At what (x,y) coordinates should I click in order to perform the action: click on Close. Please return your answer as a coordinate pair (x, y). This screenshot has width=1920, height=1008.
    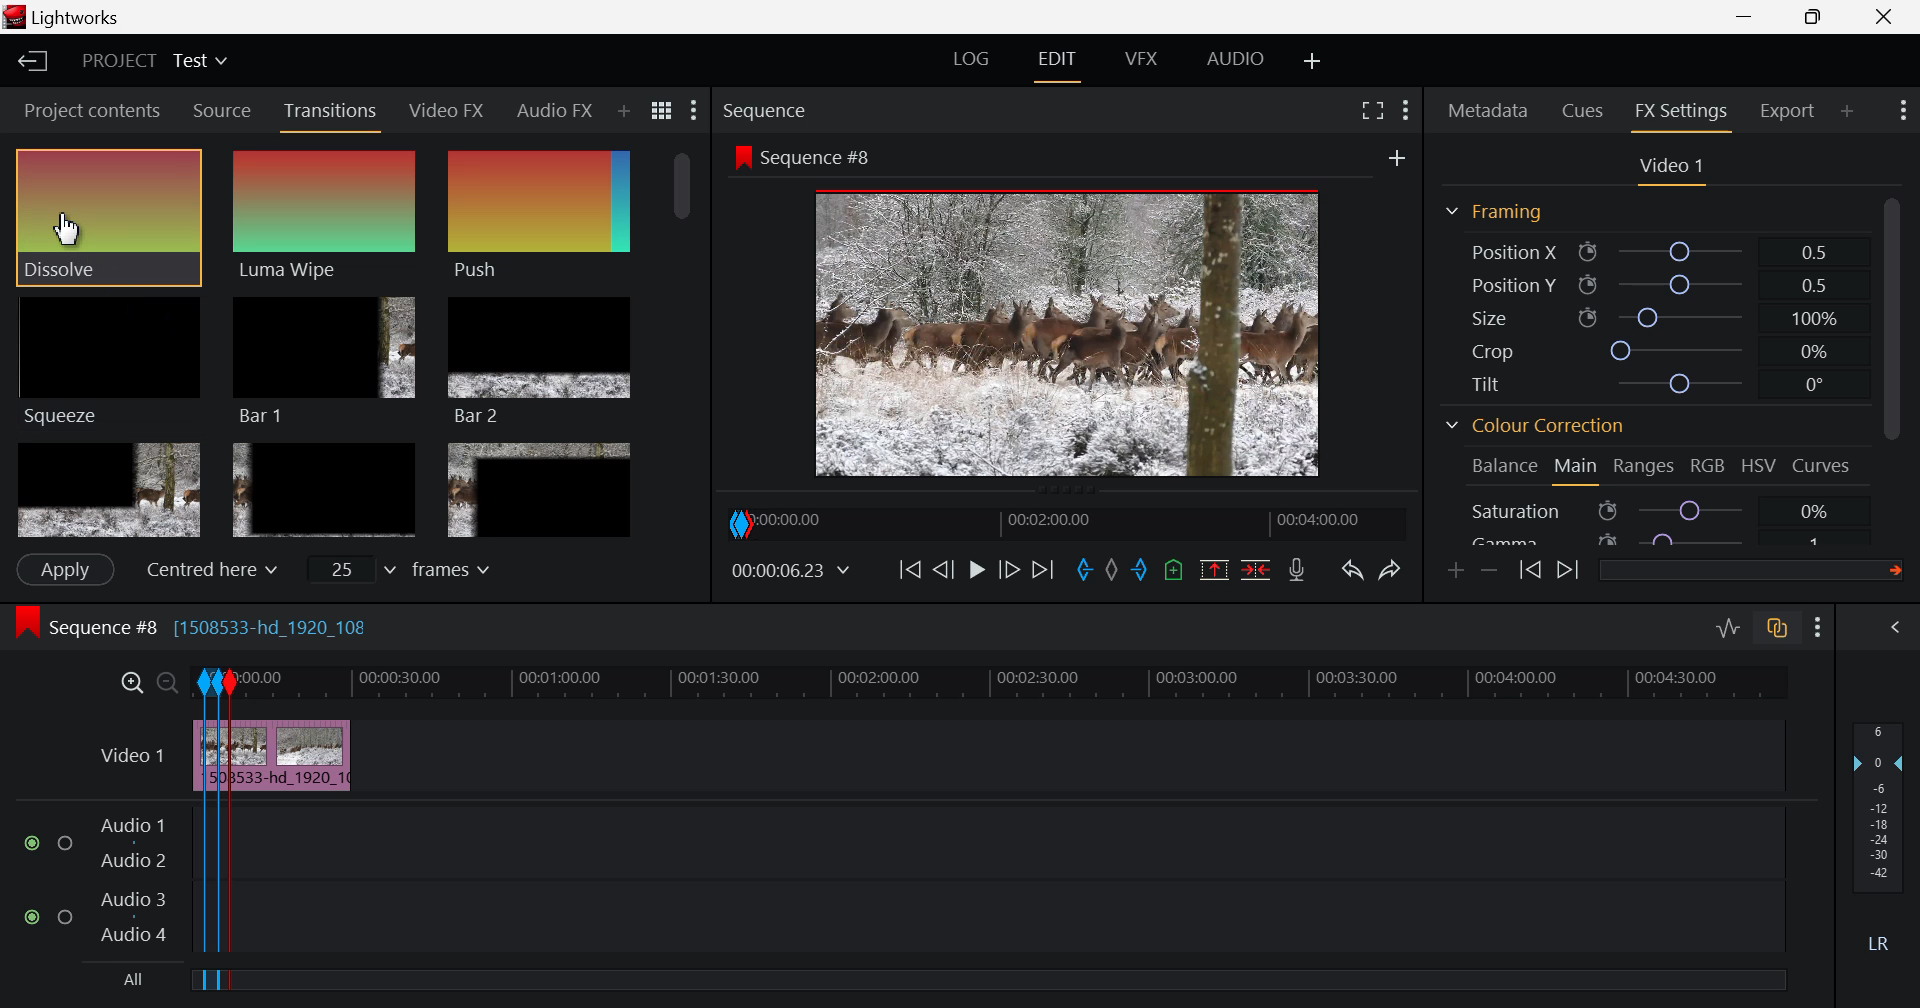
    Looking at the image, I should click on (1880, 17).